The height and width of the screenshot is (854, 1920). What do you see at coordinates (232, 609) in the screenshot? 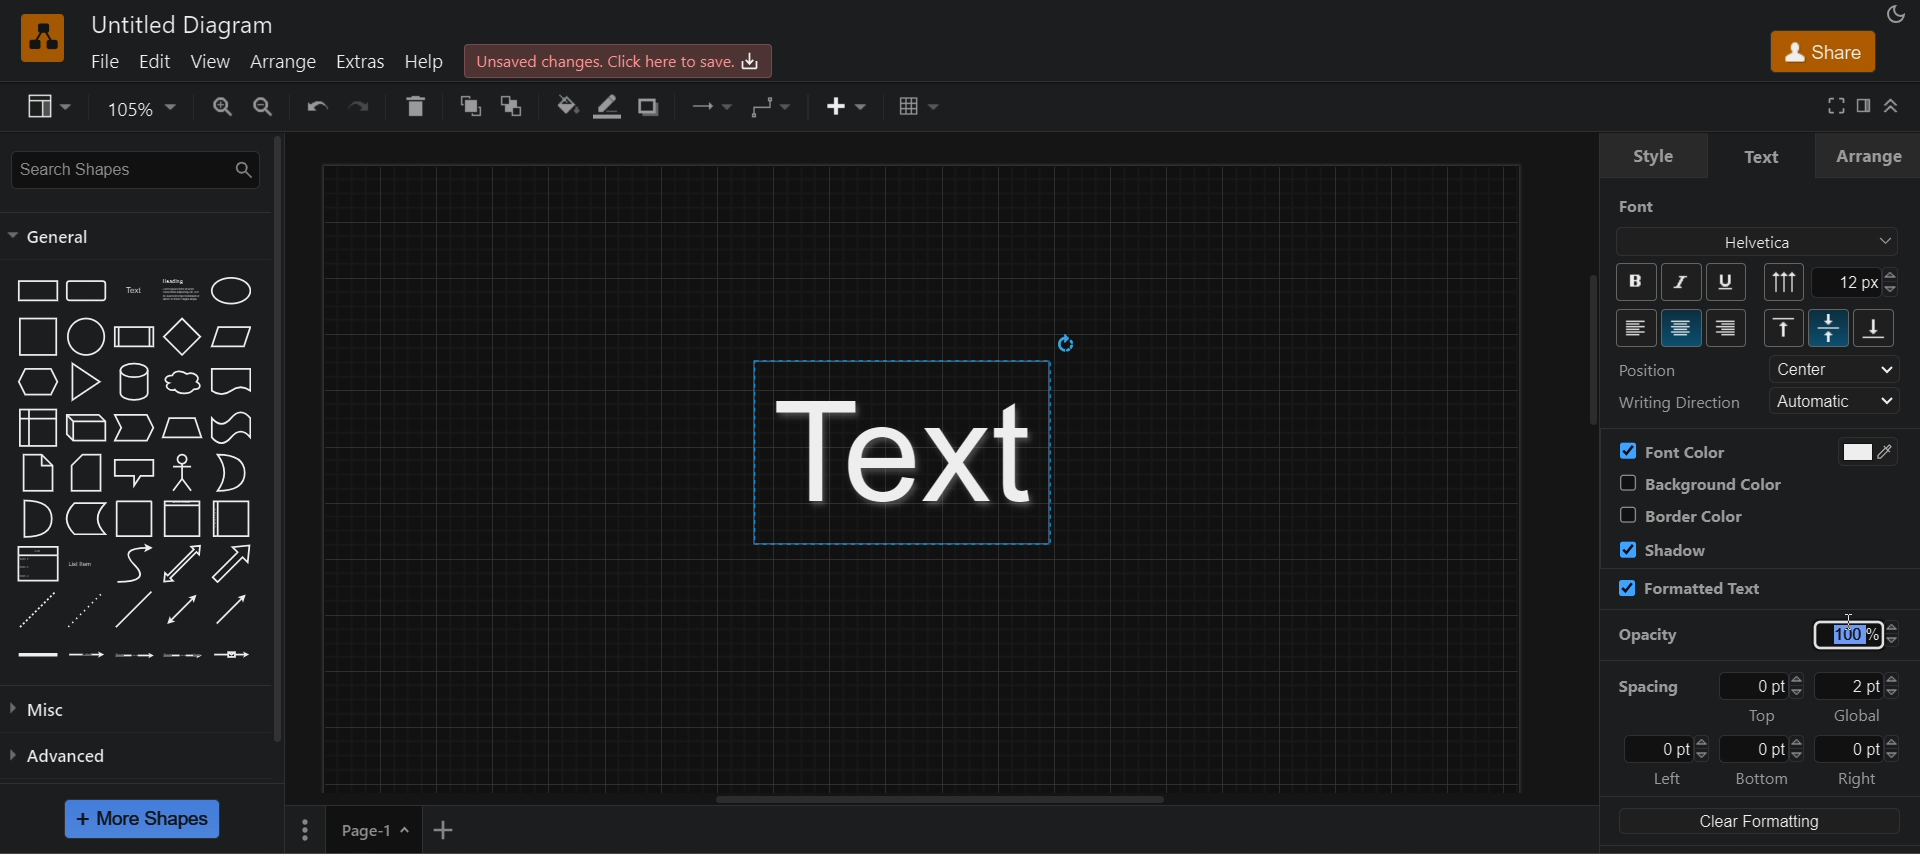
I see `directional connector` at bounding box center [232, 609].